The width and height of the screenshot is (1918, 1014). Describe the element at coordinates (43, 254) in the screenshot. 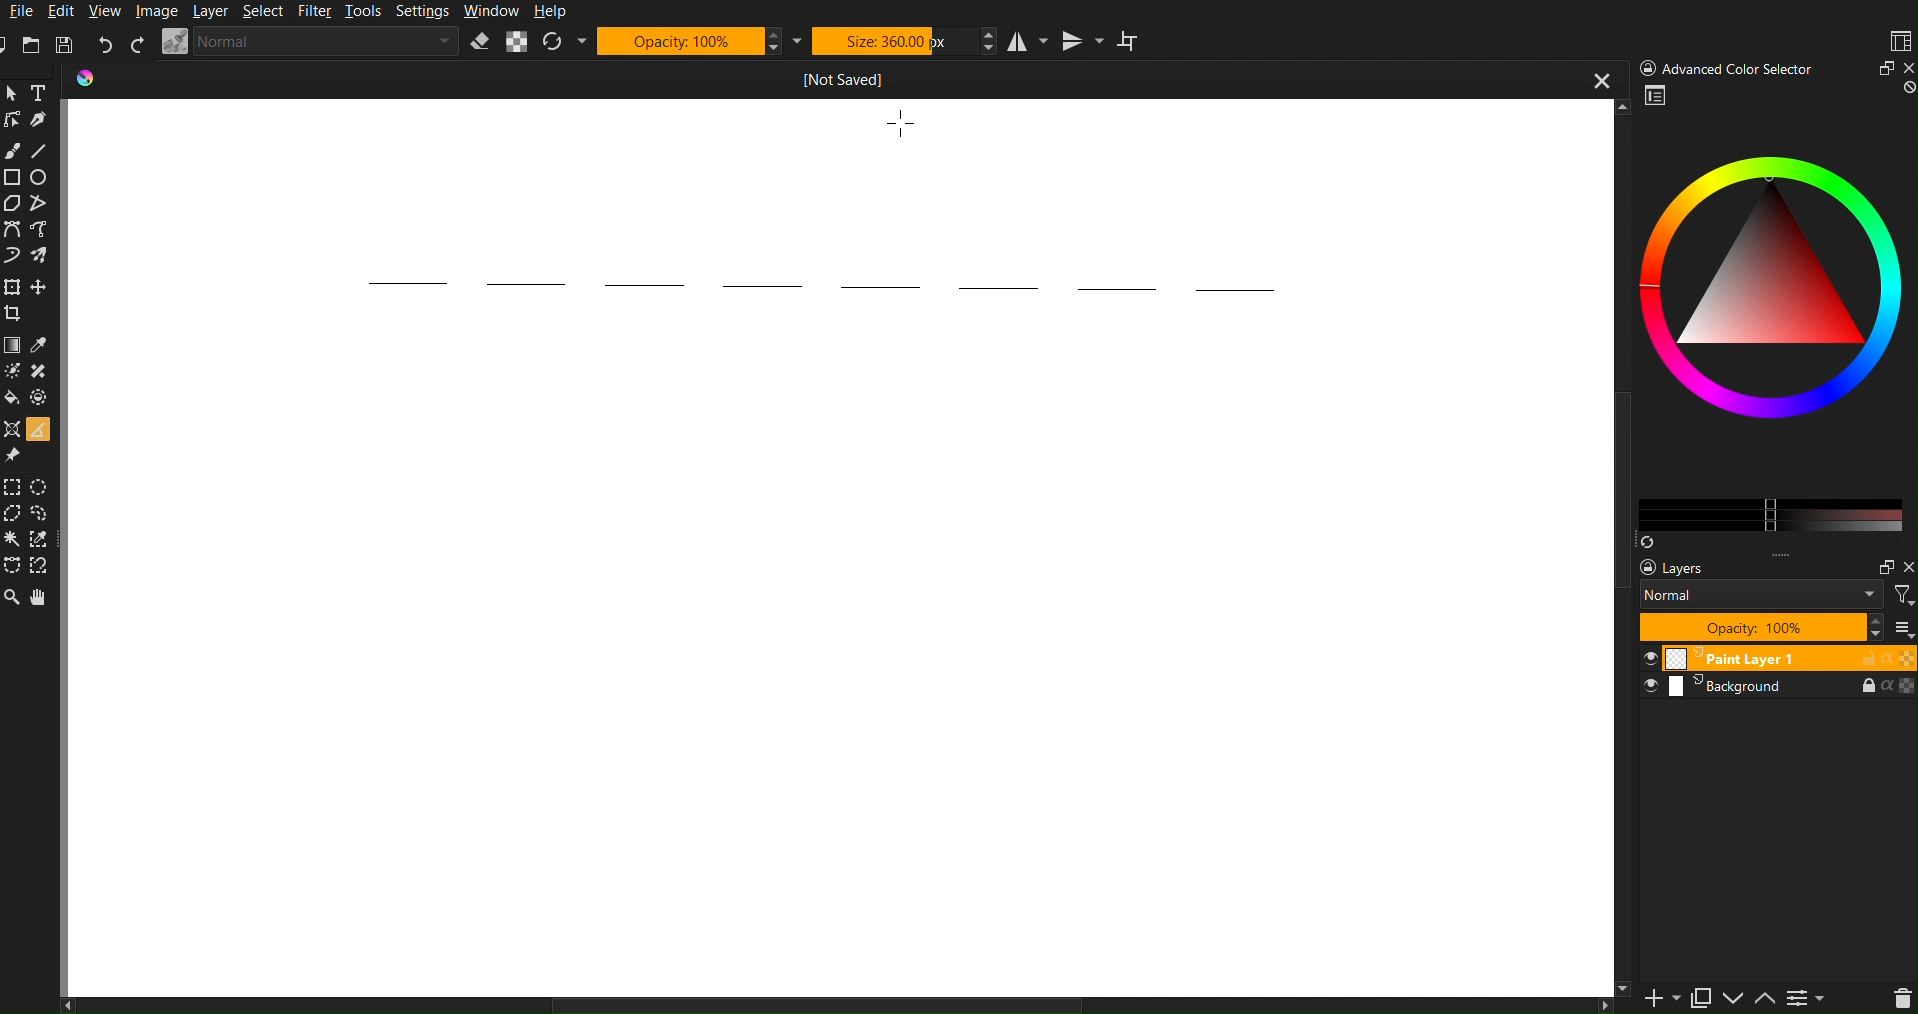

I see `Brushes` at that location.